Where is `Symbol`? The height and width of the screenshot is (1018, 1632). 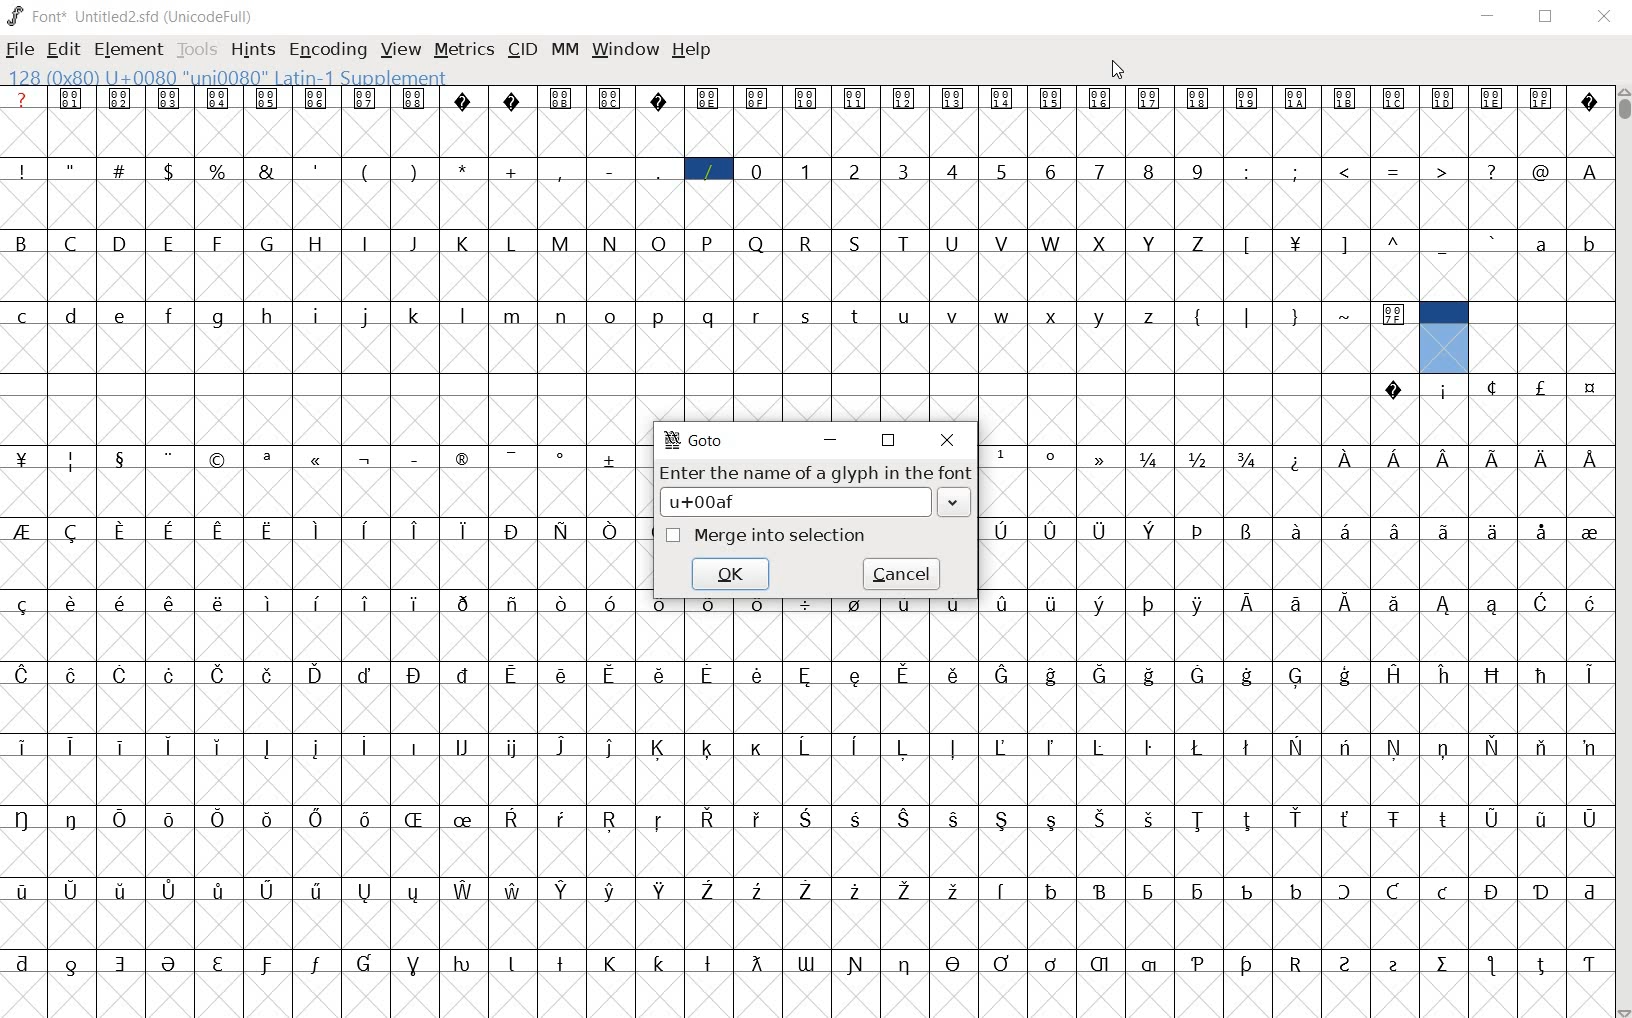 Symbol is located at coordinates (1345, 891).